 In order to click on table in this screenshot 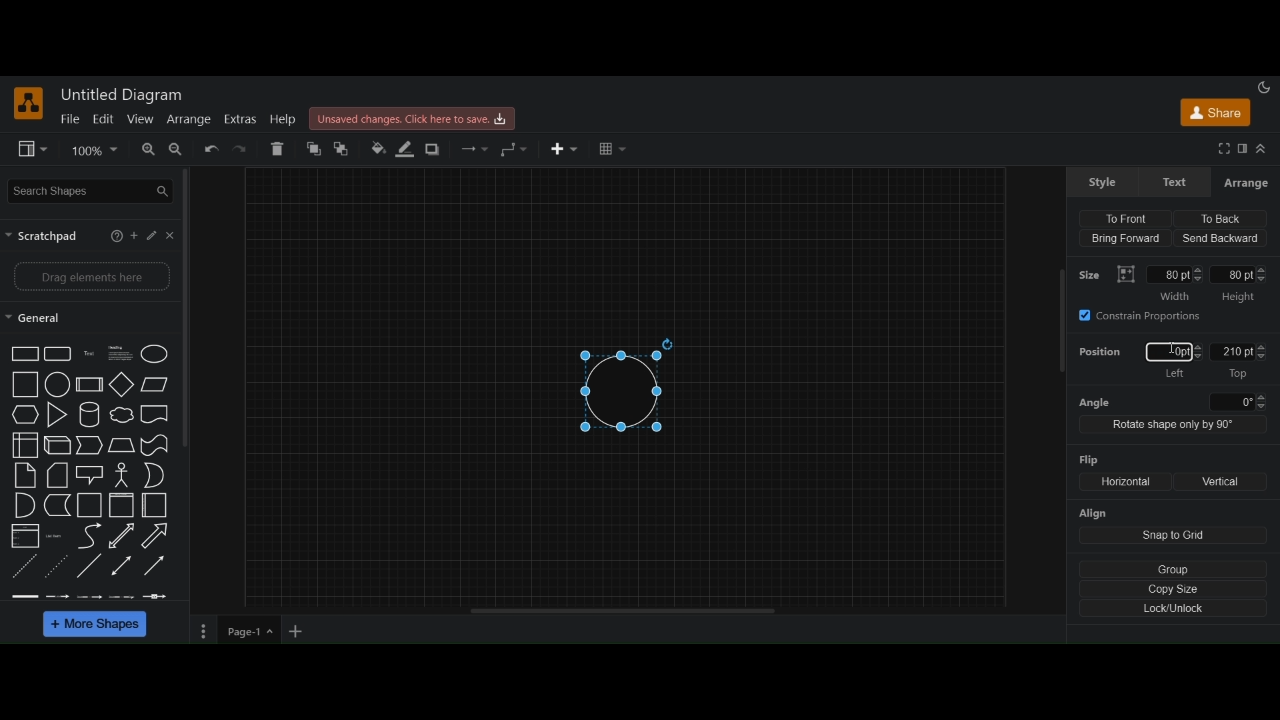, I will do `click(612, 150)`.